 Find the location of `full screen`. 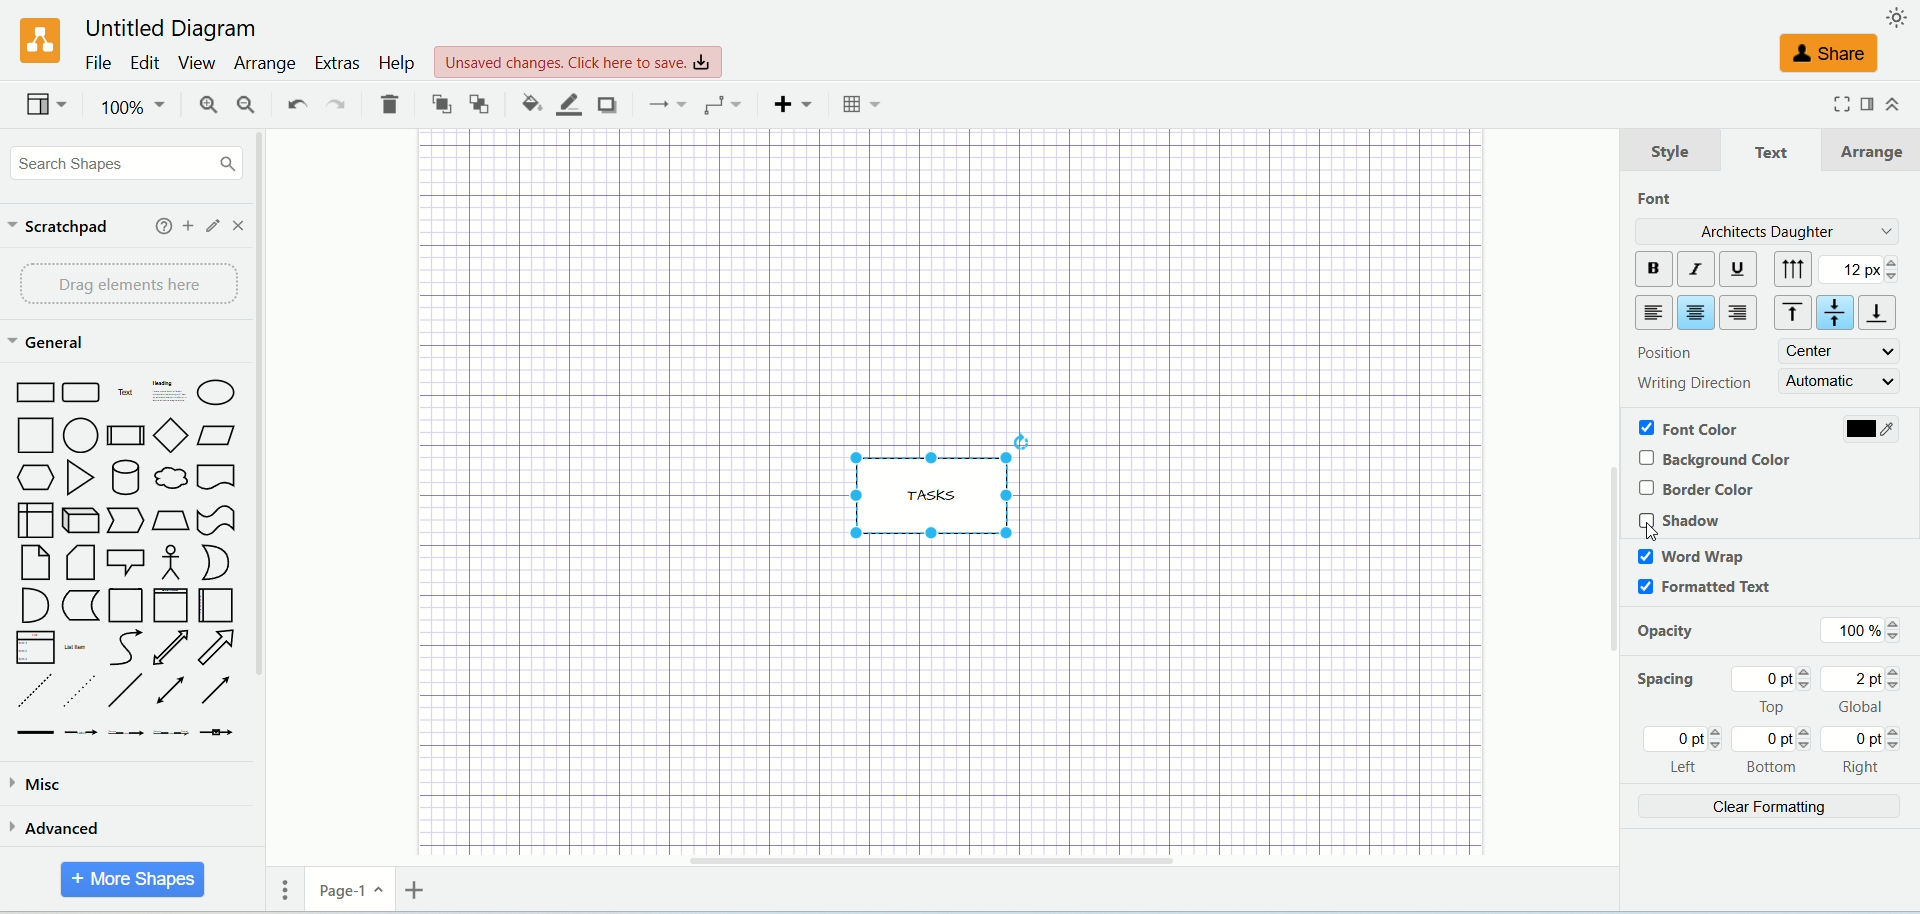

full screen is located at coordinates (1834, 105).